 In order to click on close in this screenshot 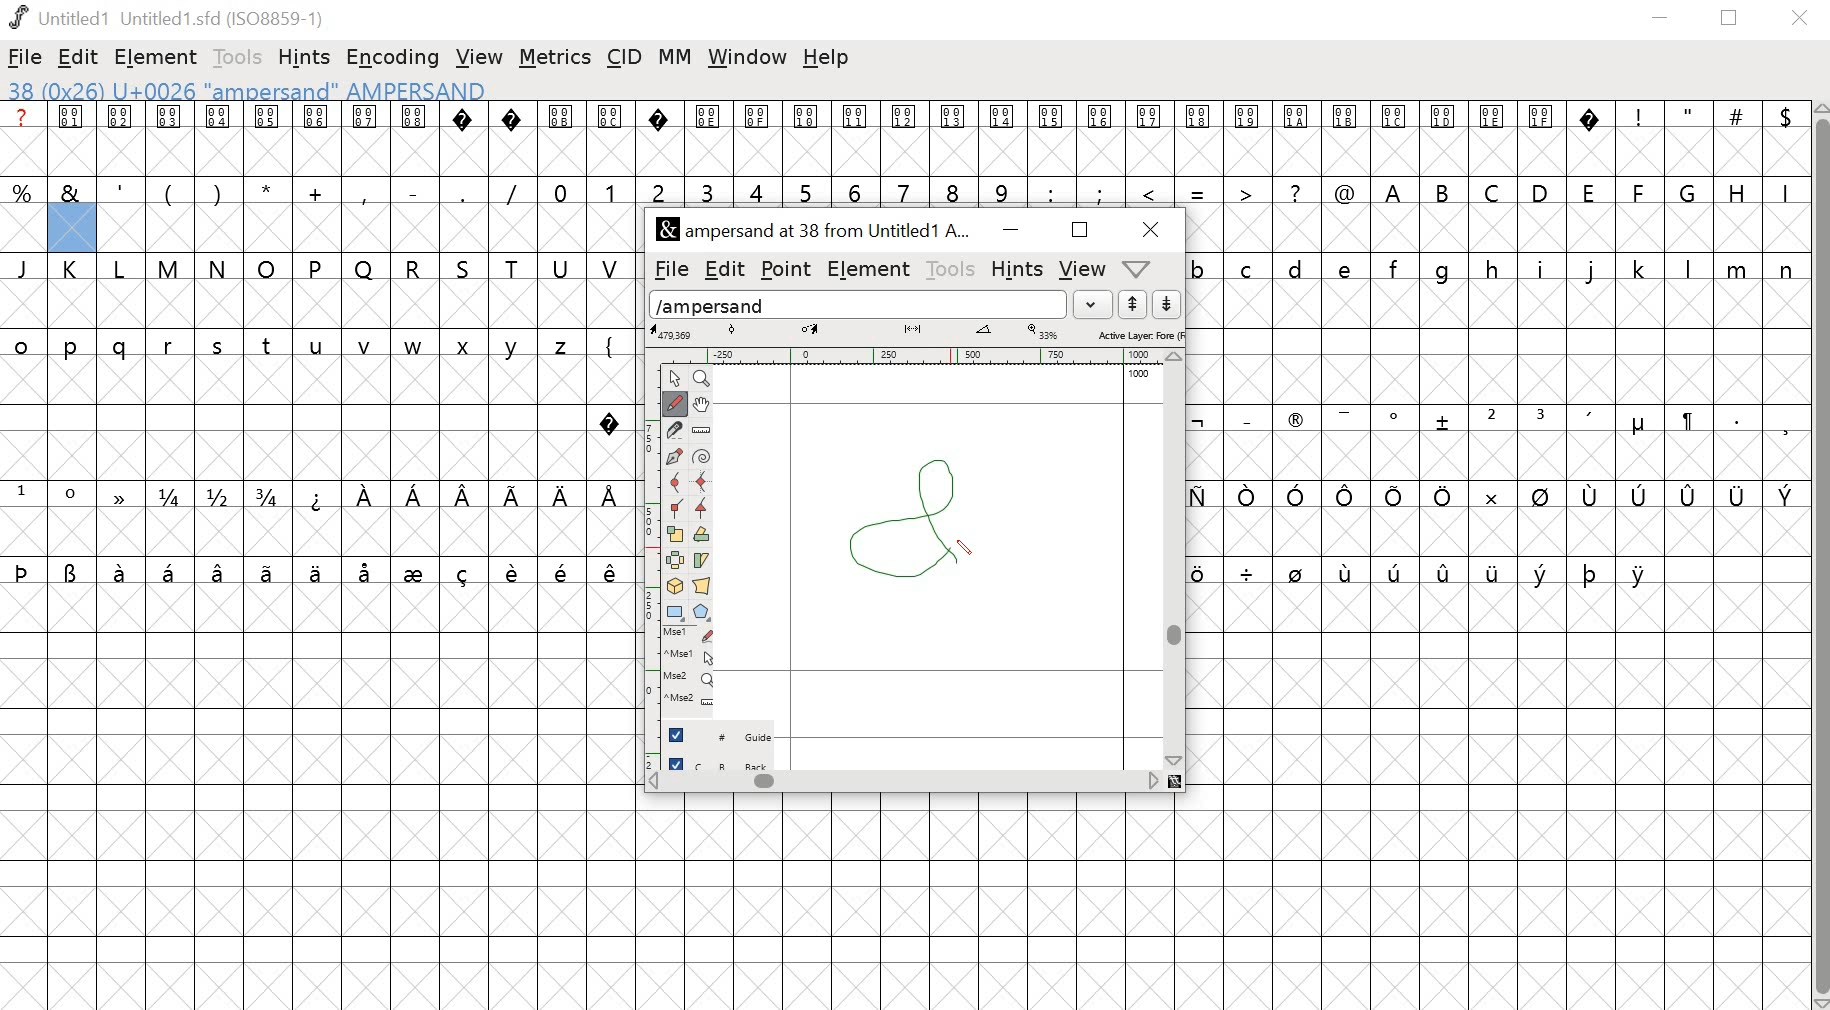, I will do `click(1146, 229)`.